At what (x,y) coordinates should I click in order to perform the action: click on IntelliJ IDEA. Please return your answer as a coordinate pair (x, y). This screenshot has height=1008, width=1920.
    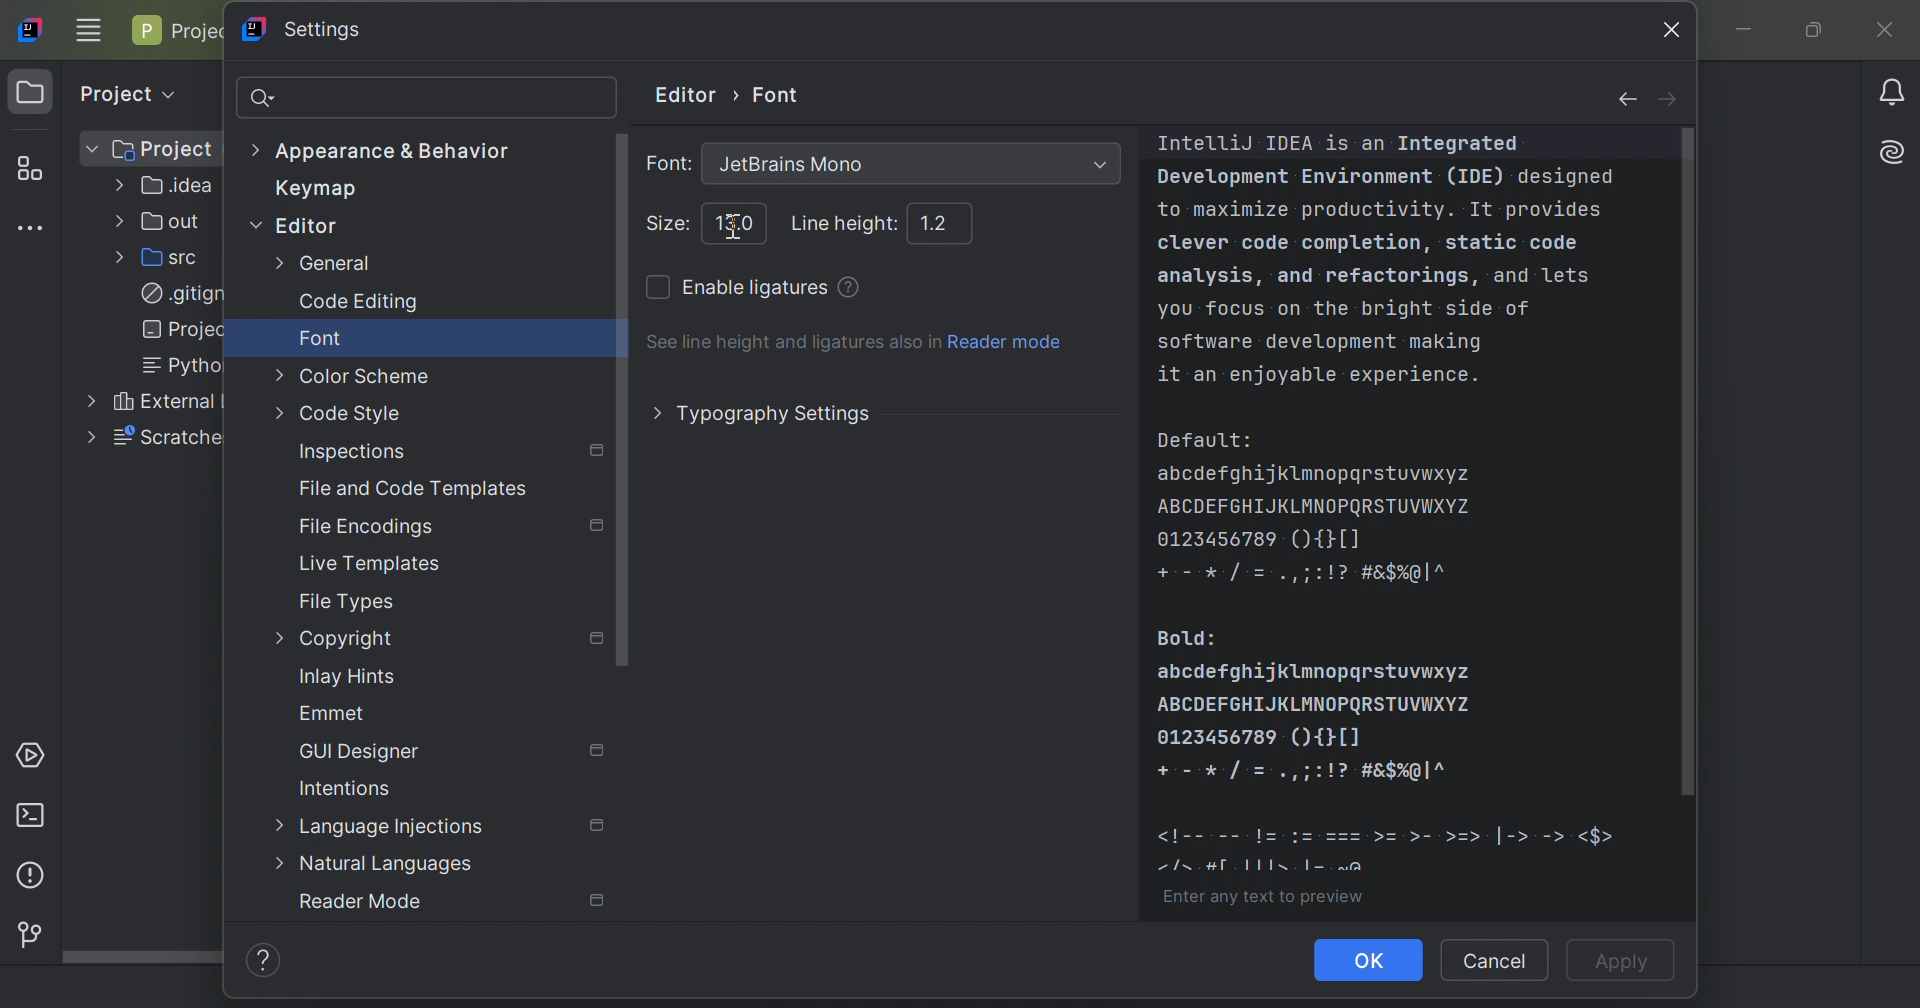
    Looking at the image, I should click on (1339, 144).